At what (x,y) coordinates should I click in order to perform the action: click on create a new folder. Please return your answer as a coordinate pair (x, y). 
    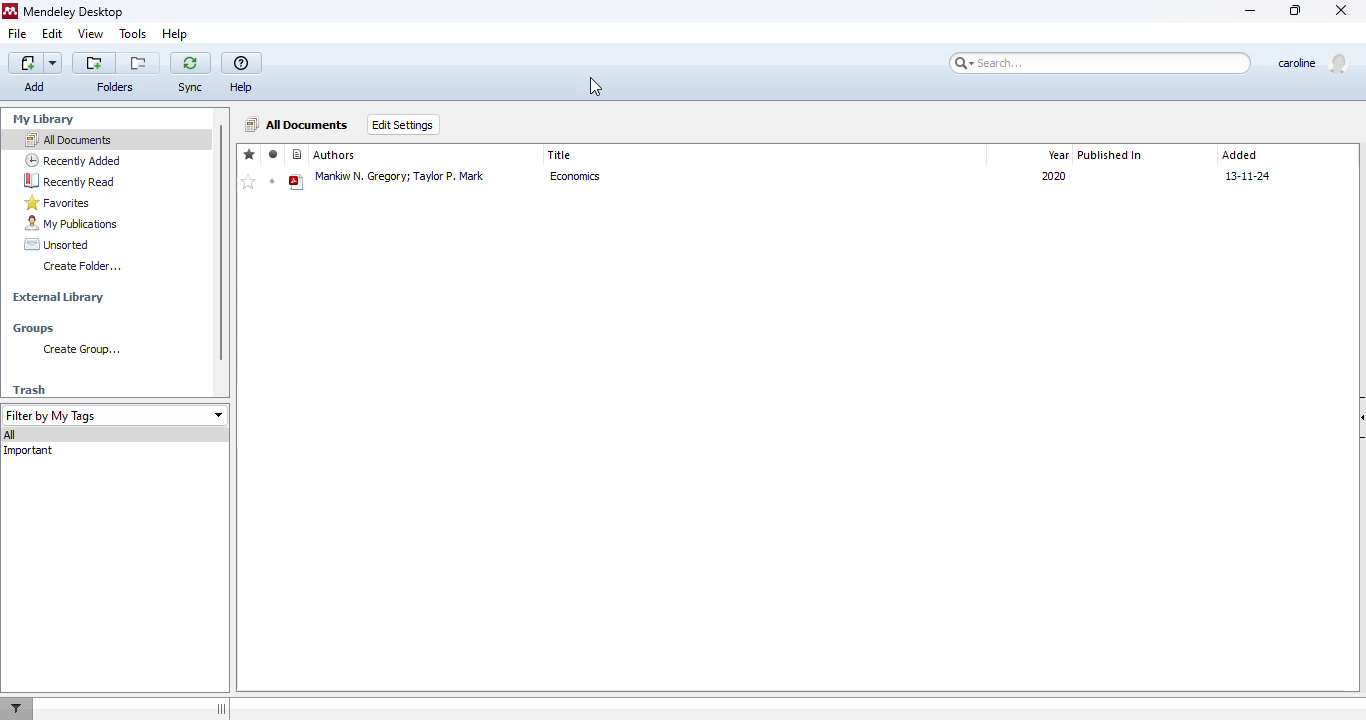
    Looking at the image, I should click on (94, 63).